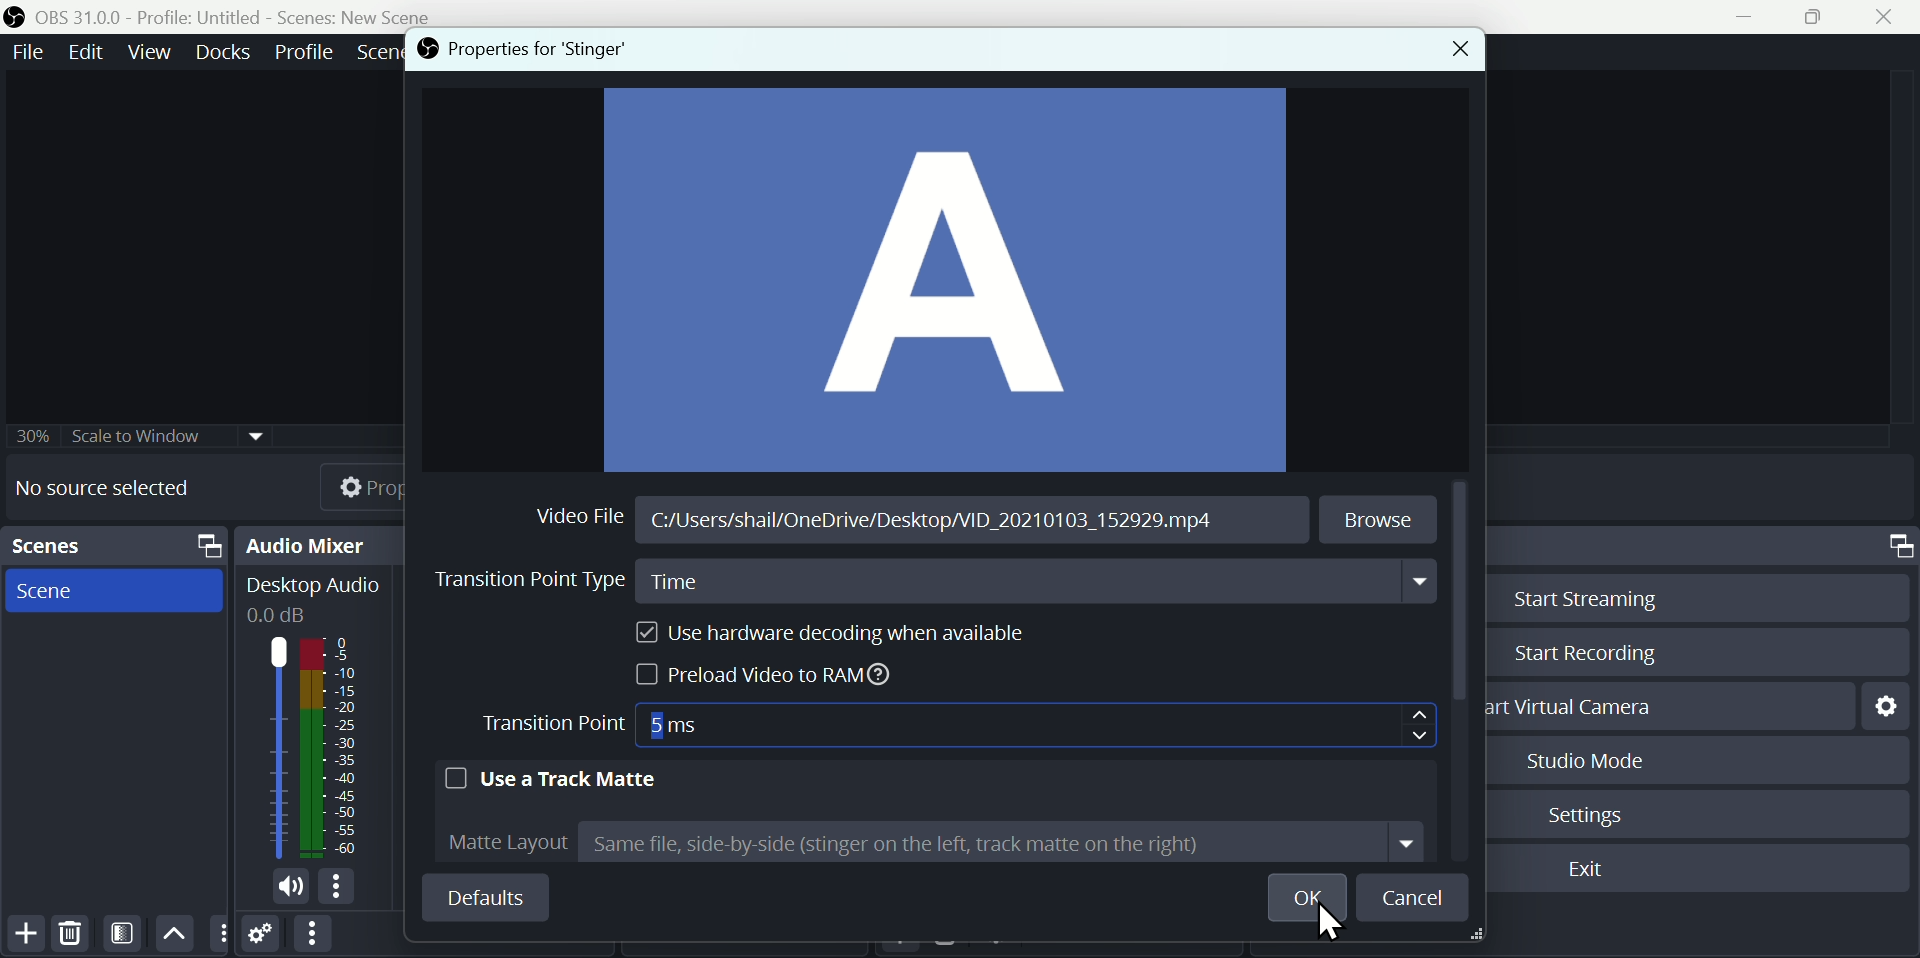 This screenshot has height=958, width=1920. Describe the element at coordinates (226, 51) in the screenshot. I see `` at that location.